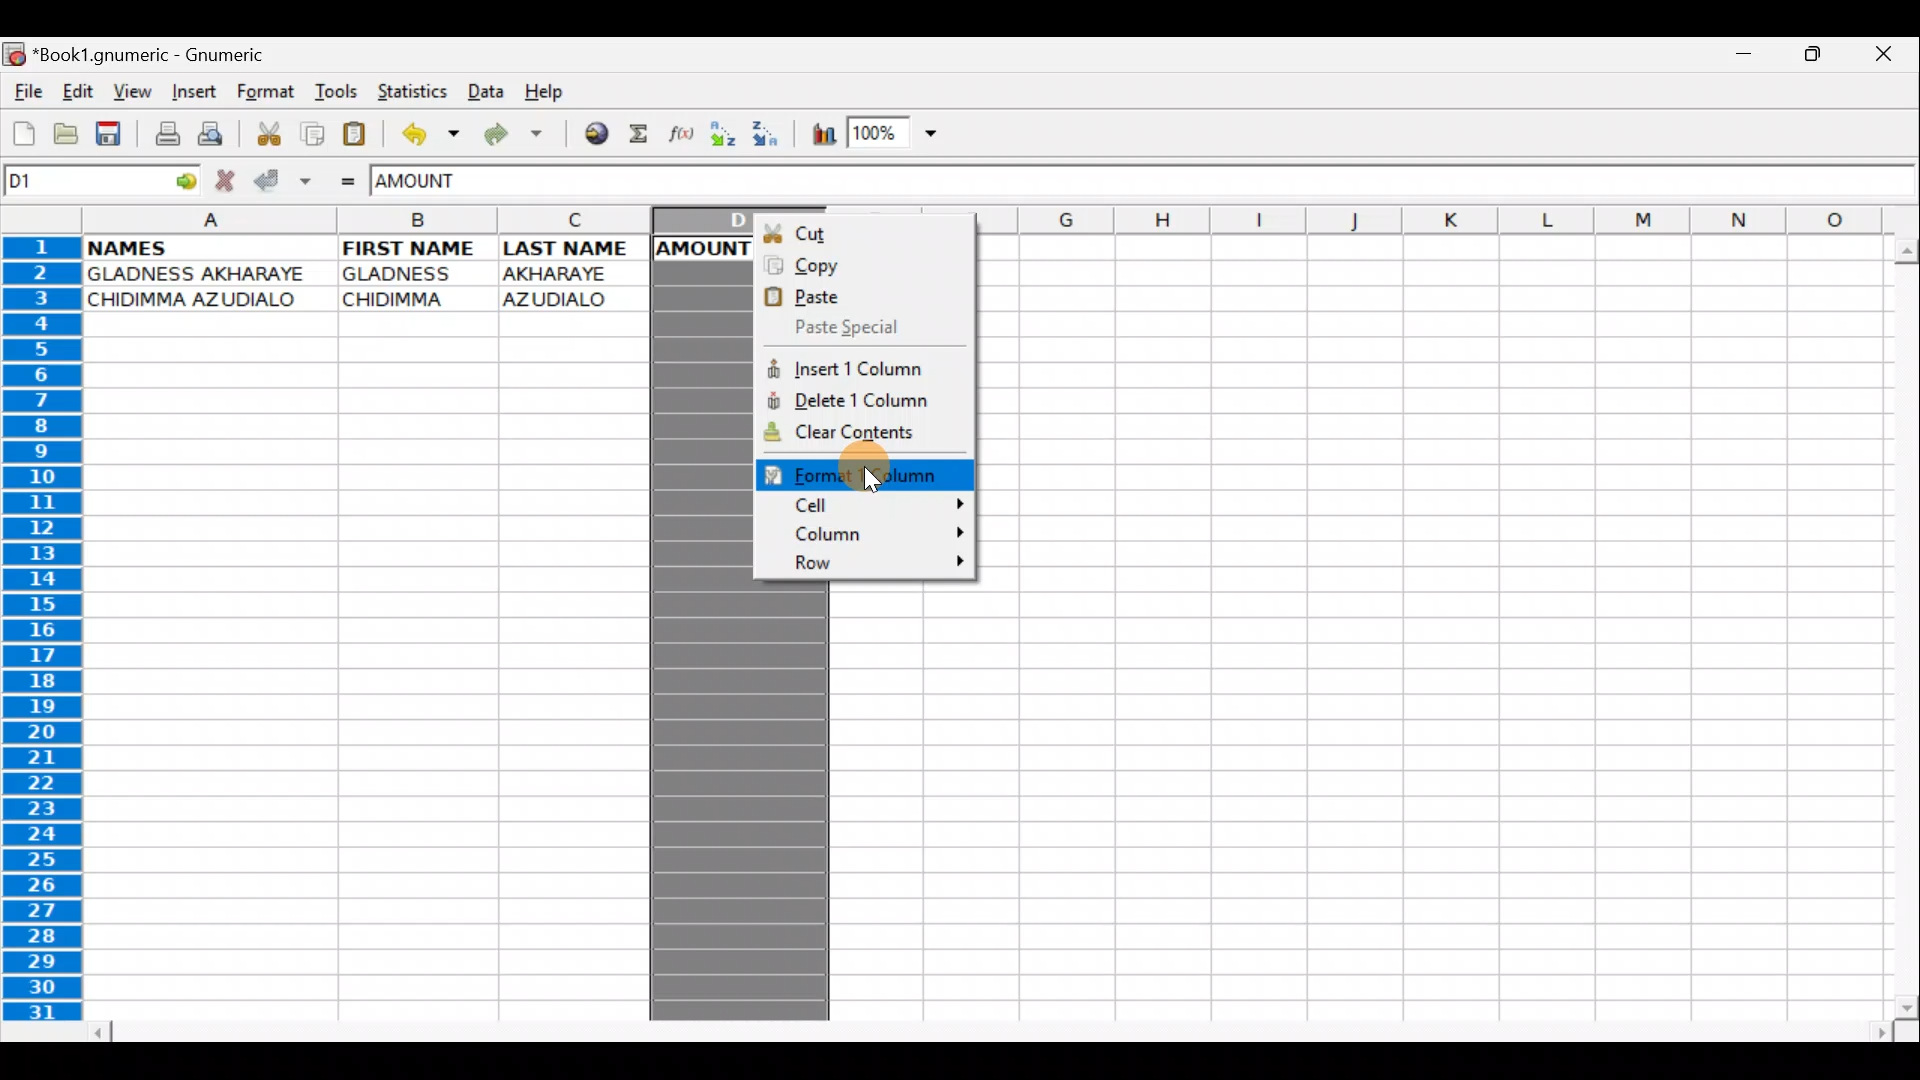 The height and width of the screenshot is (1080, 1920). I want to click on Insert hyperlink, so click(589, 135).